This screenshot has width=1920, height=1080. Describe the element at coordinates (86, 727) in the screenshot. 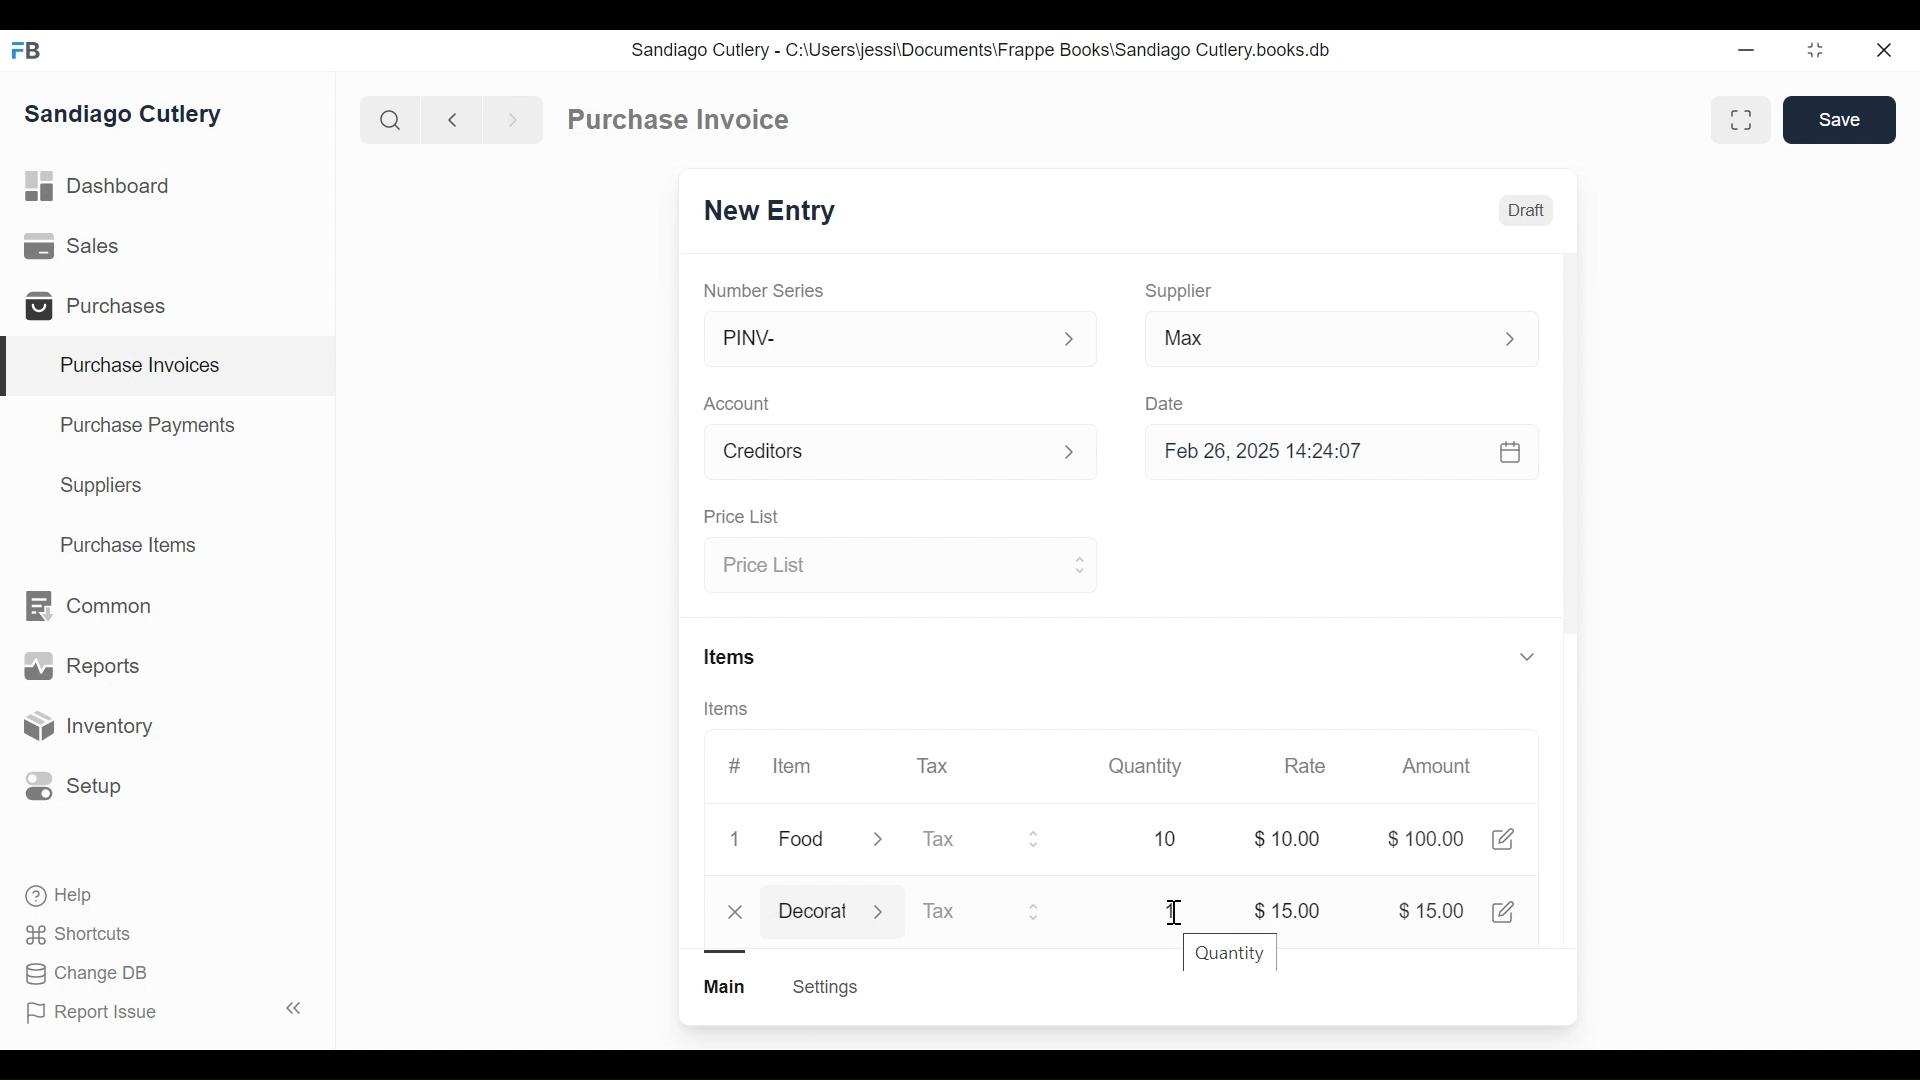

I see `Inventory` at that location.